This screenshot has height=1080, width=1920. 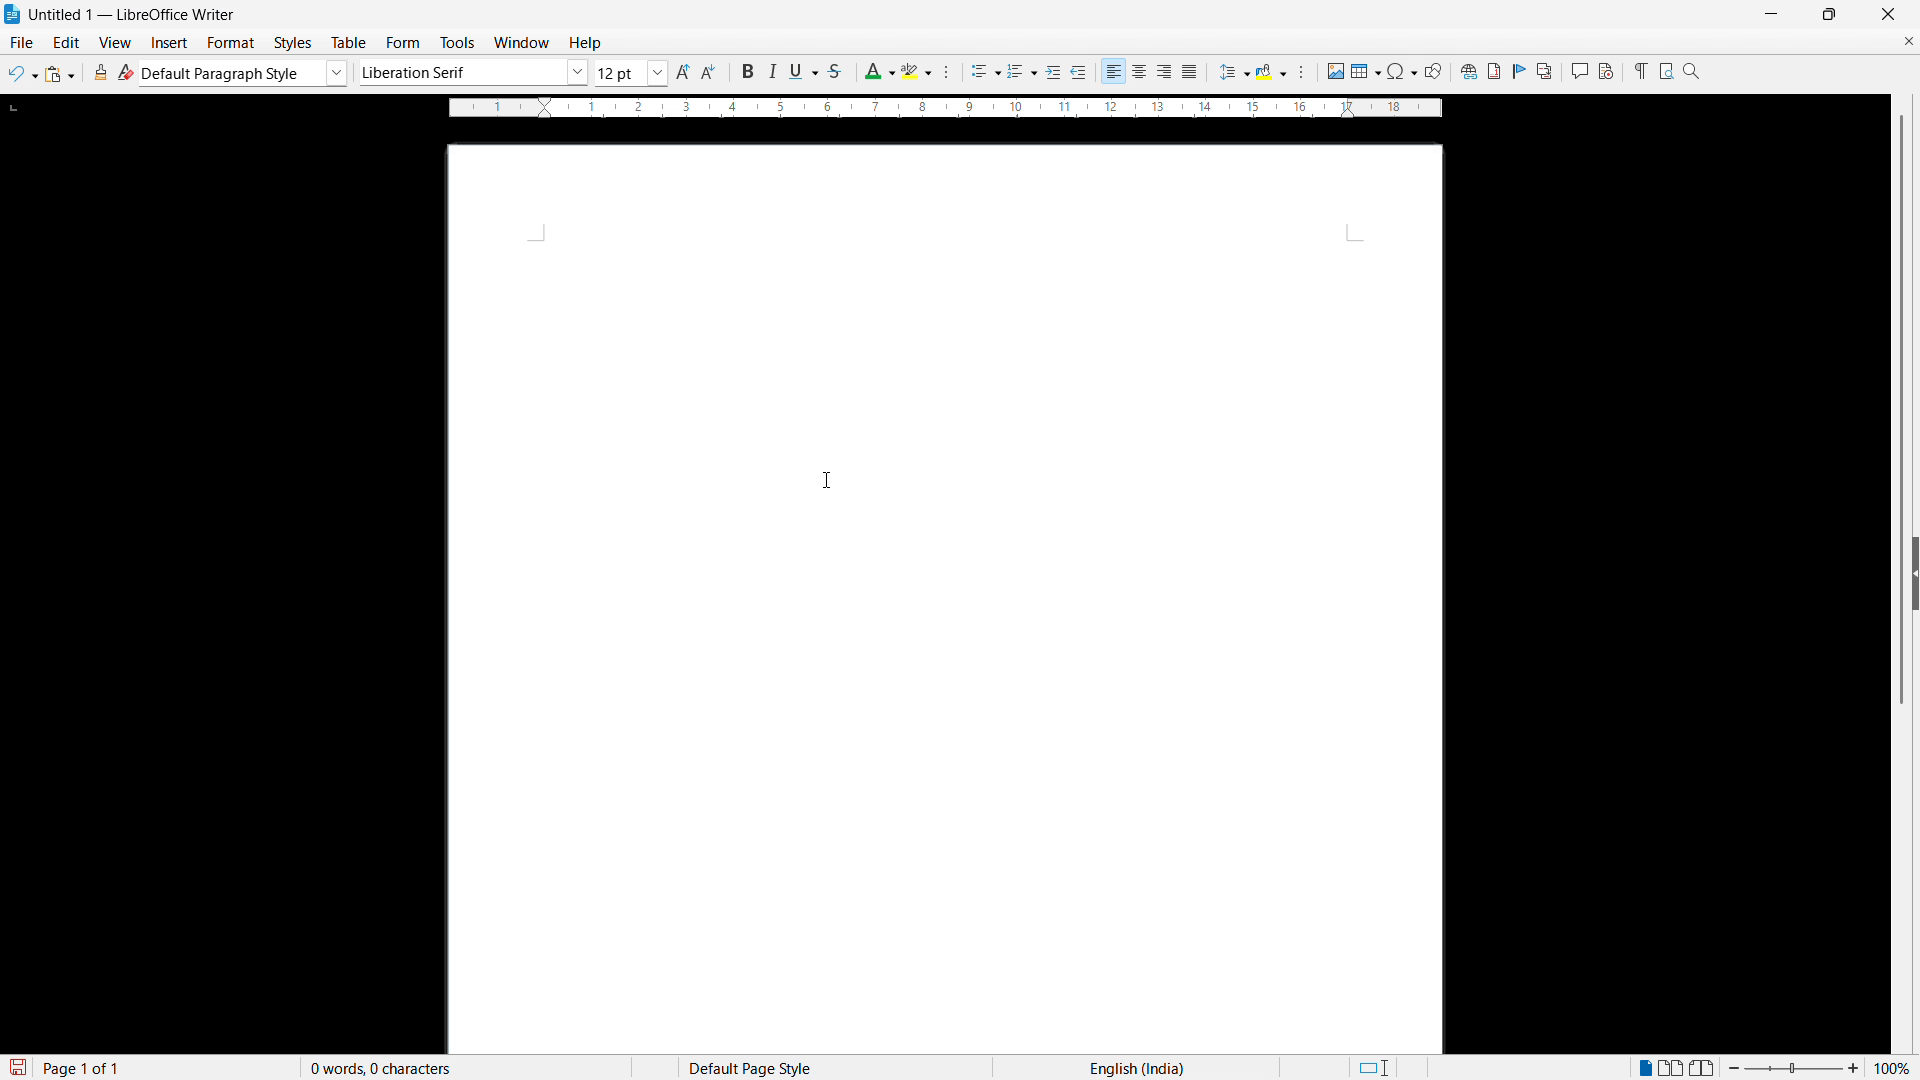 What do you see at coordinates (520, 43) in the screenshot?
I see `Window ` at bounding box center [520, 43].